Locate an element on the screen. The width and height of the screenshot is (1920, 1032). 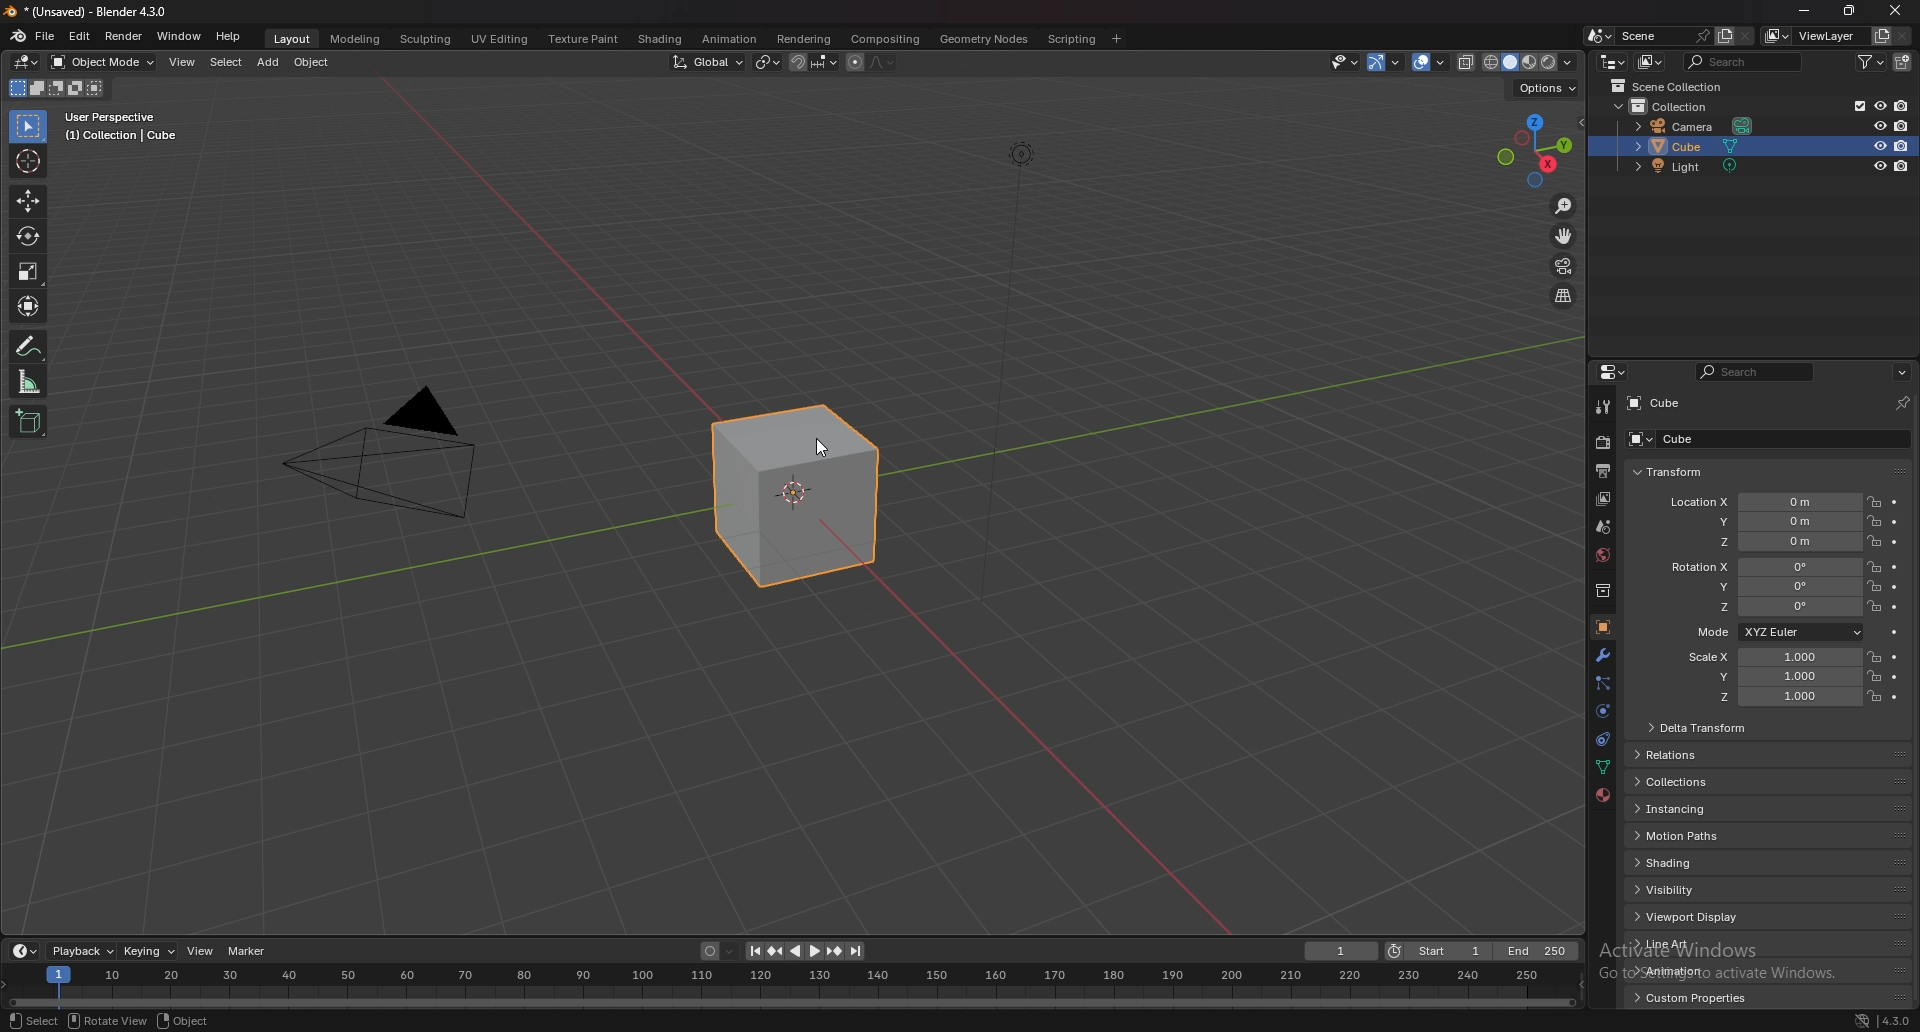
location x is located at coordinates (1764, 503).